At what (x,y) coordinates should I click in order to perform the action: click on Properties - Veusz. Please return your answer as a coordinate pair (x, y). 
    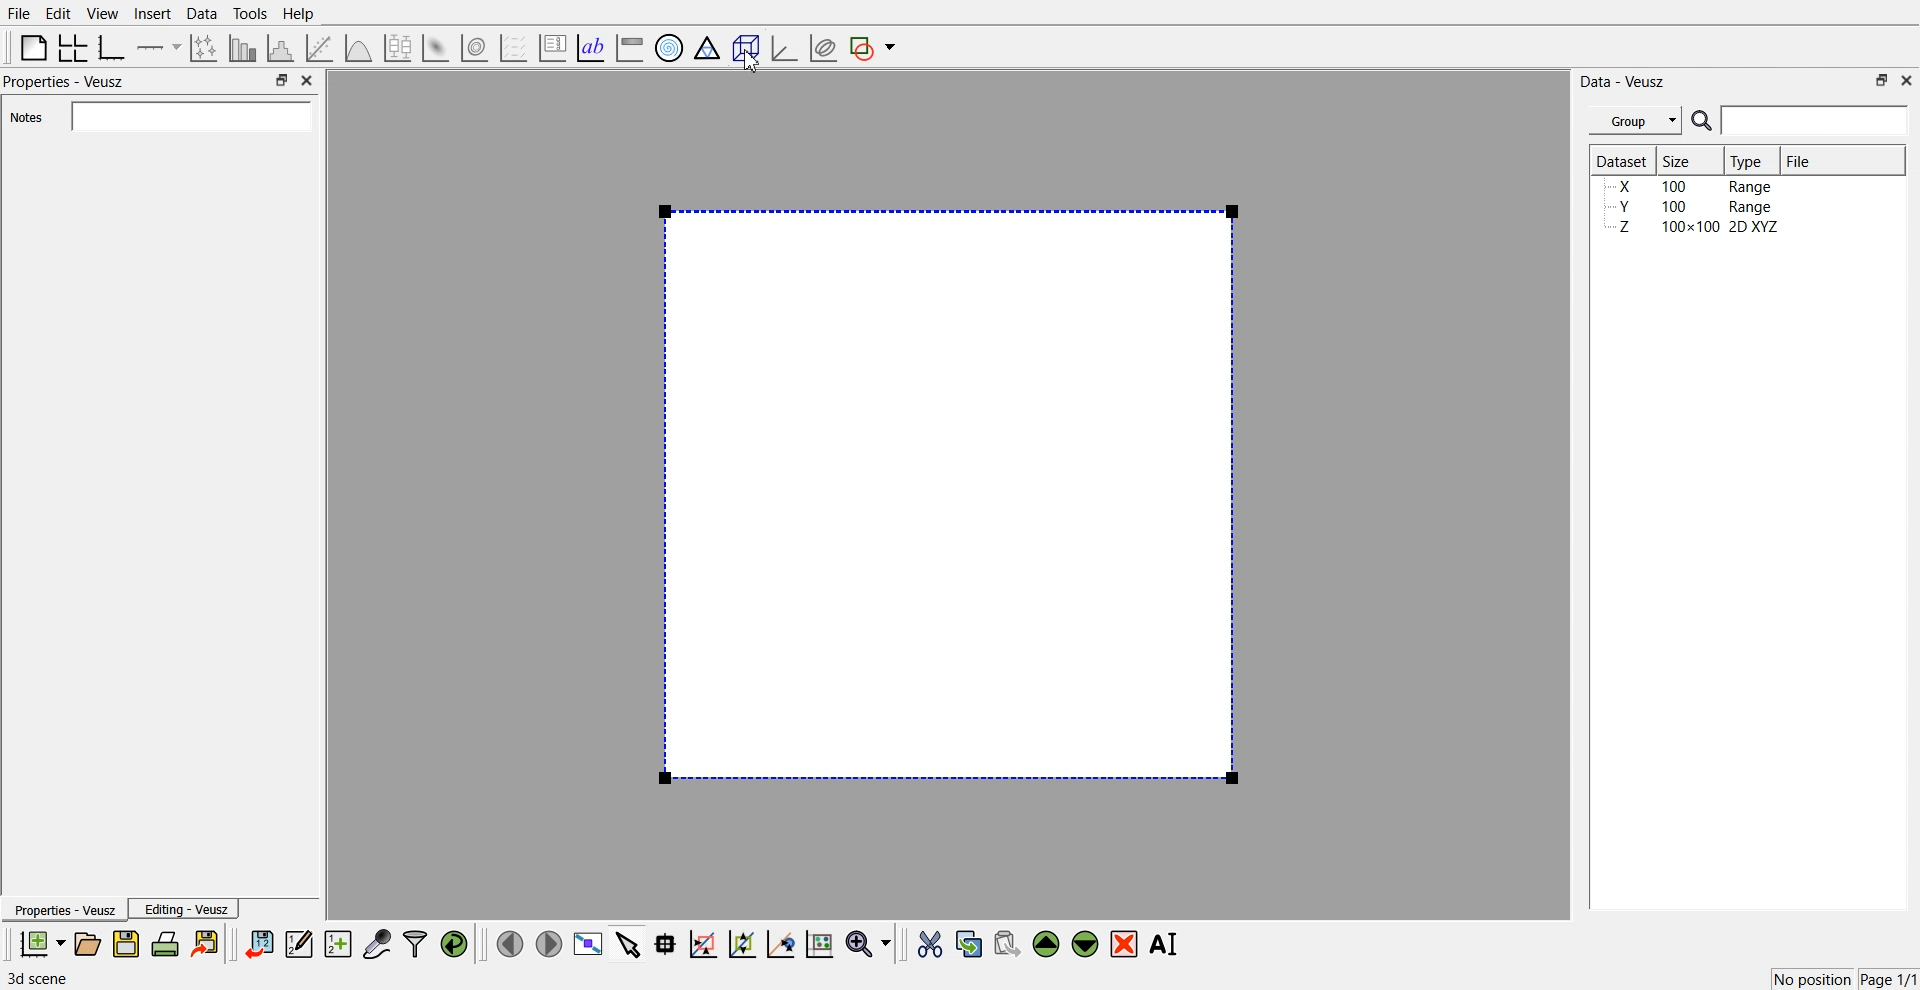
    Looking at the image, I should click on (63, 909).